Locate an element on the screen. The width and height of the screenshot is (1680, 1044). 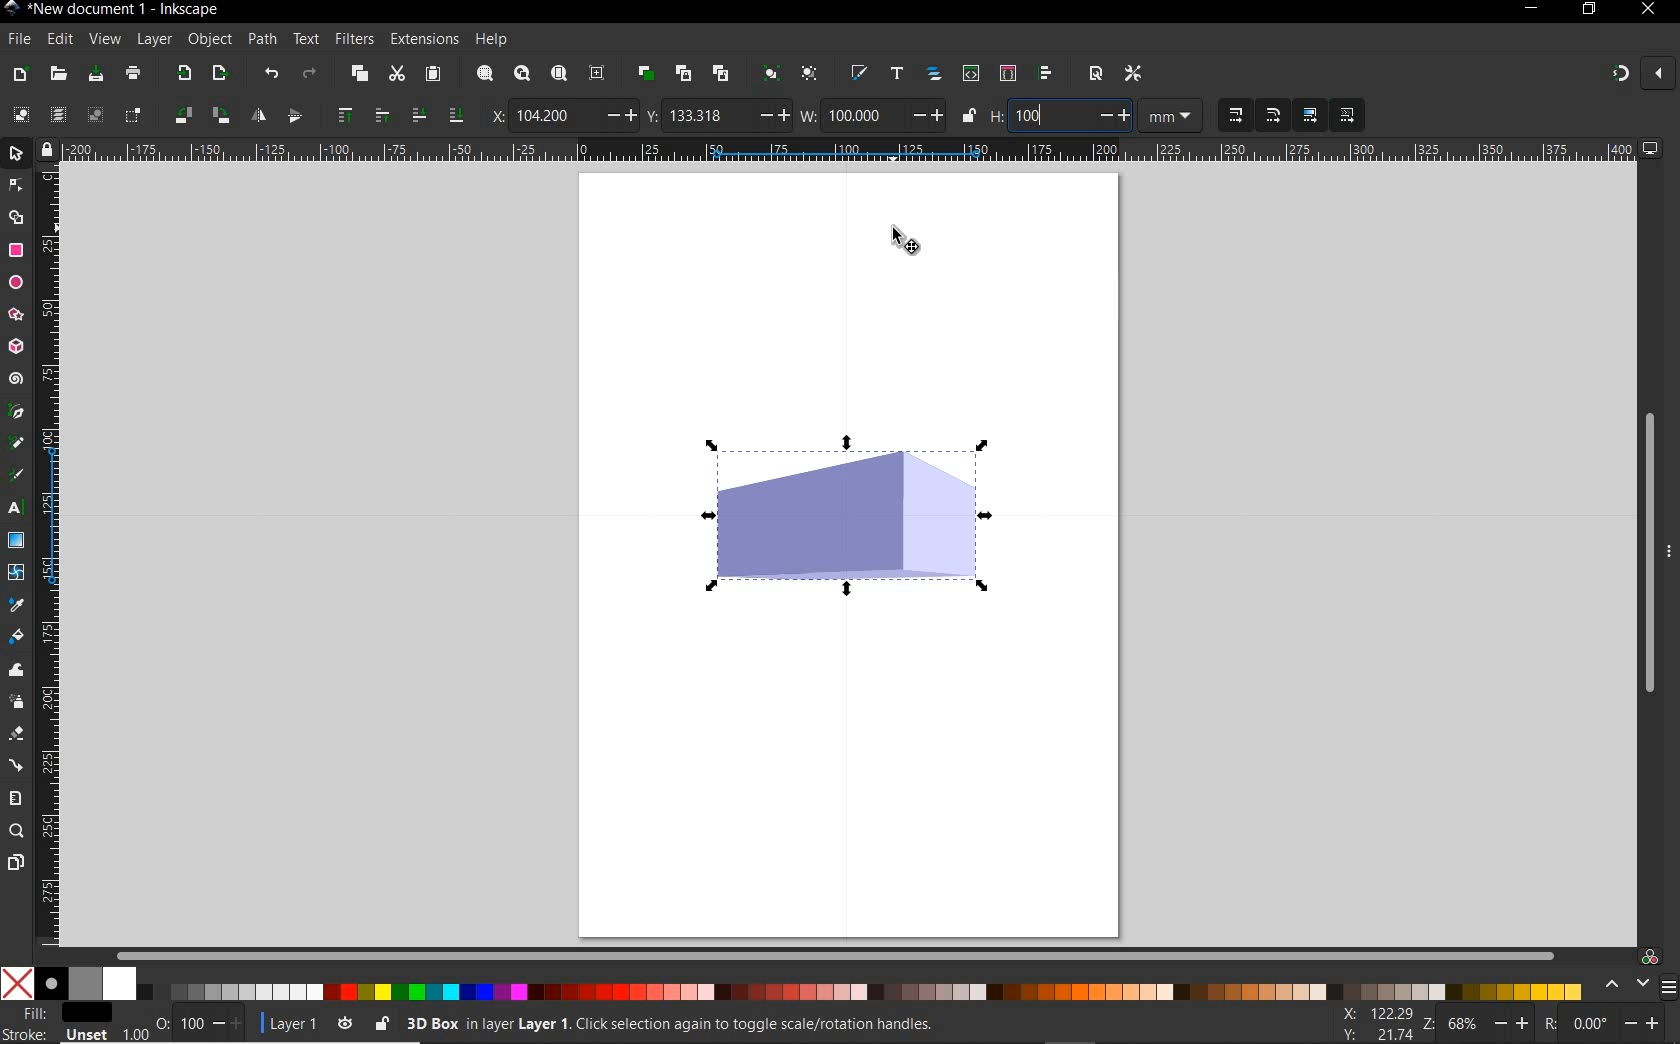
rotation is located at coordinates (1546, 1024).